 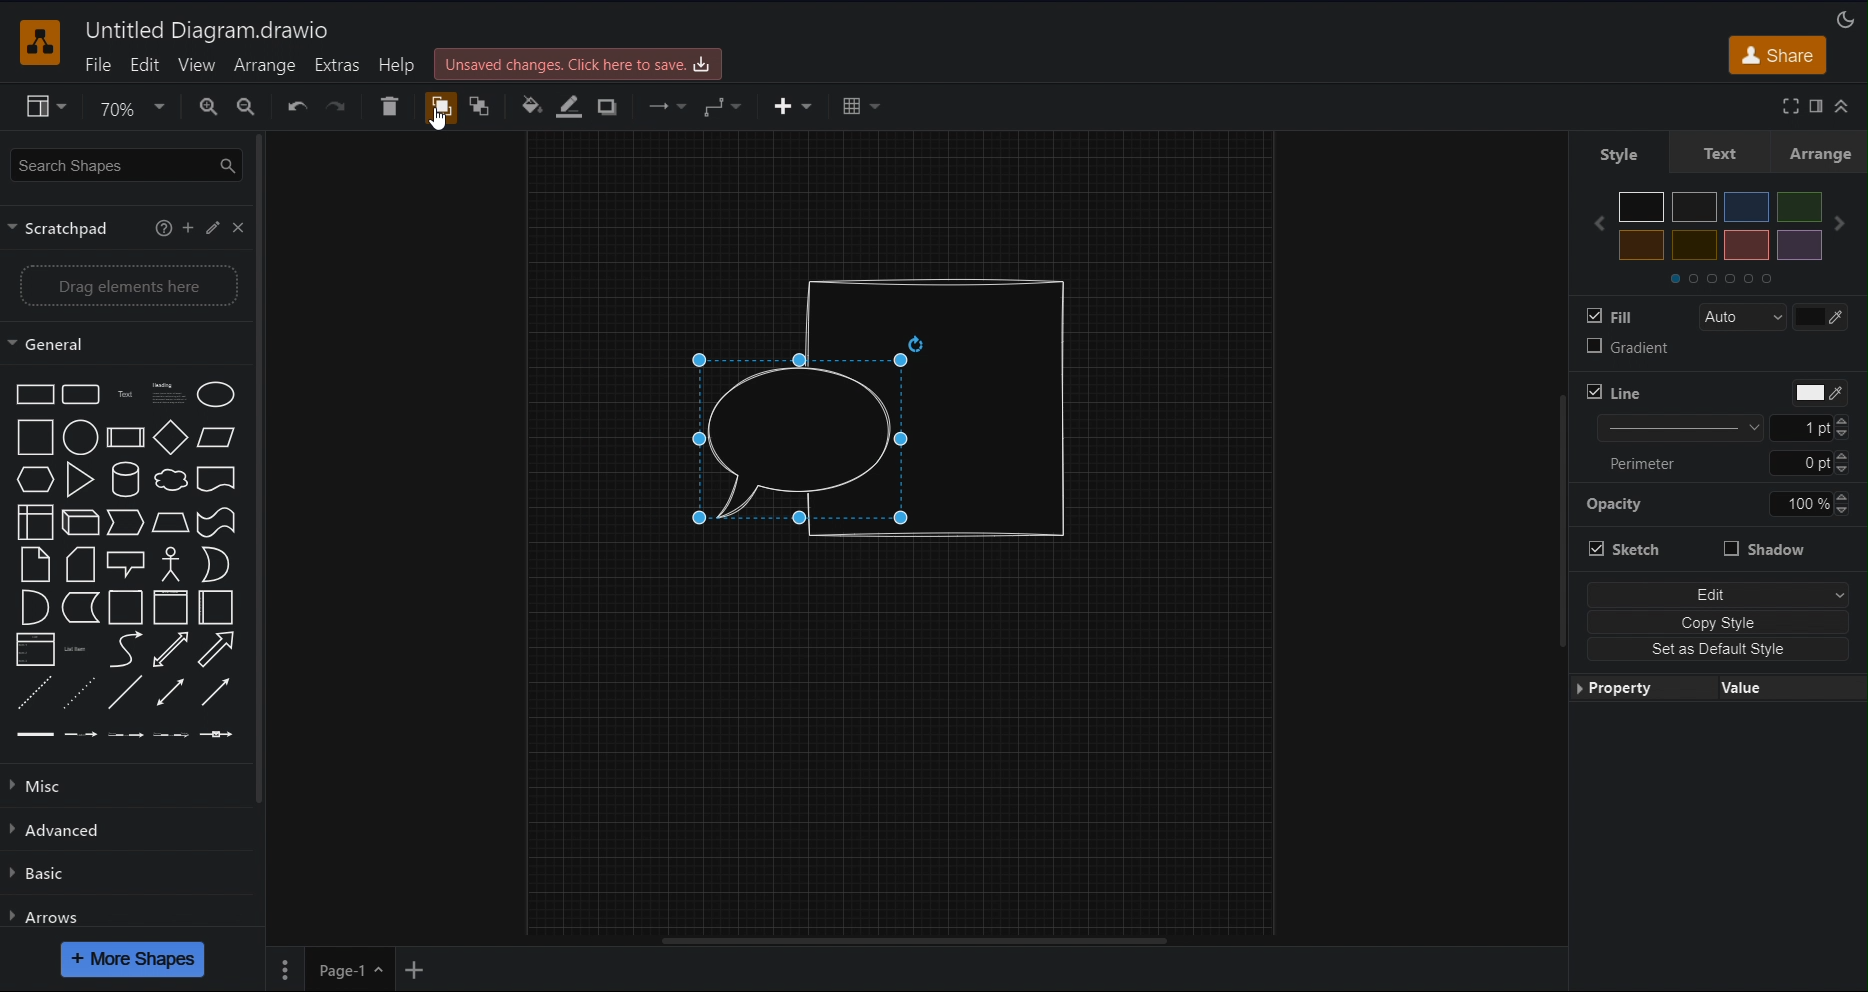 I want to click on Process, so click(x=126, y=438).